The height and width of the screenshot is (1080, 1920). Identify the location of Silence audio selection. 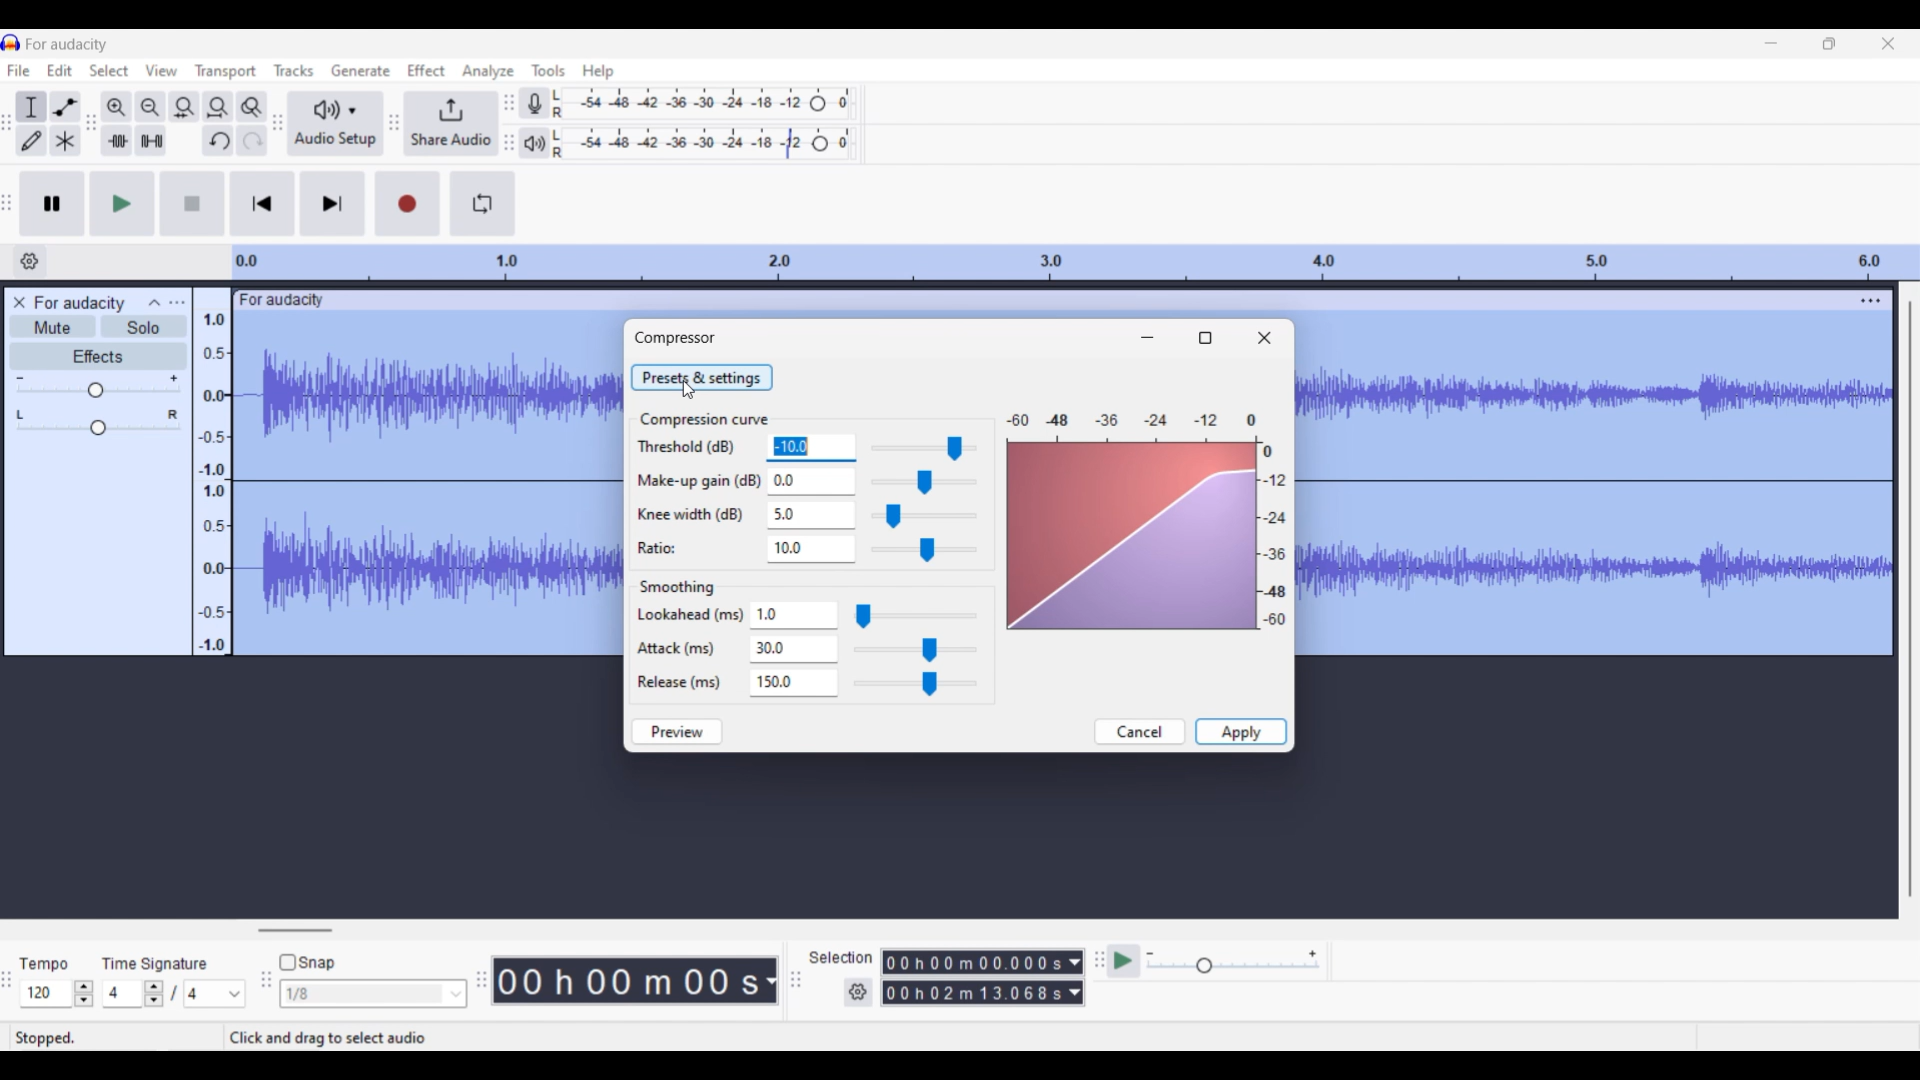
(152, 140).